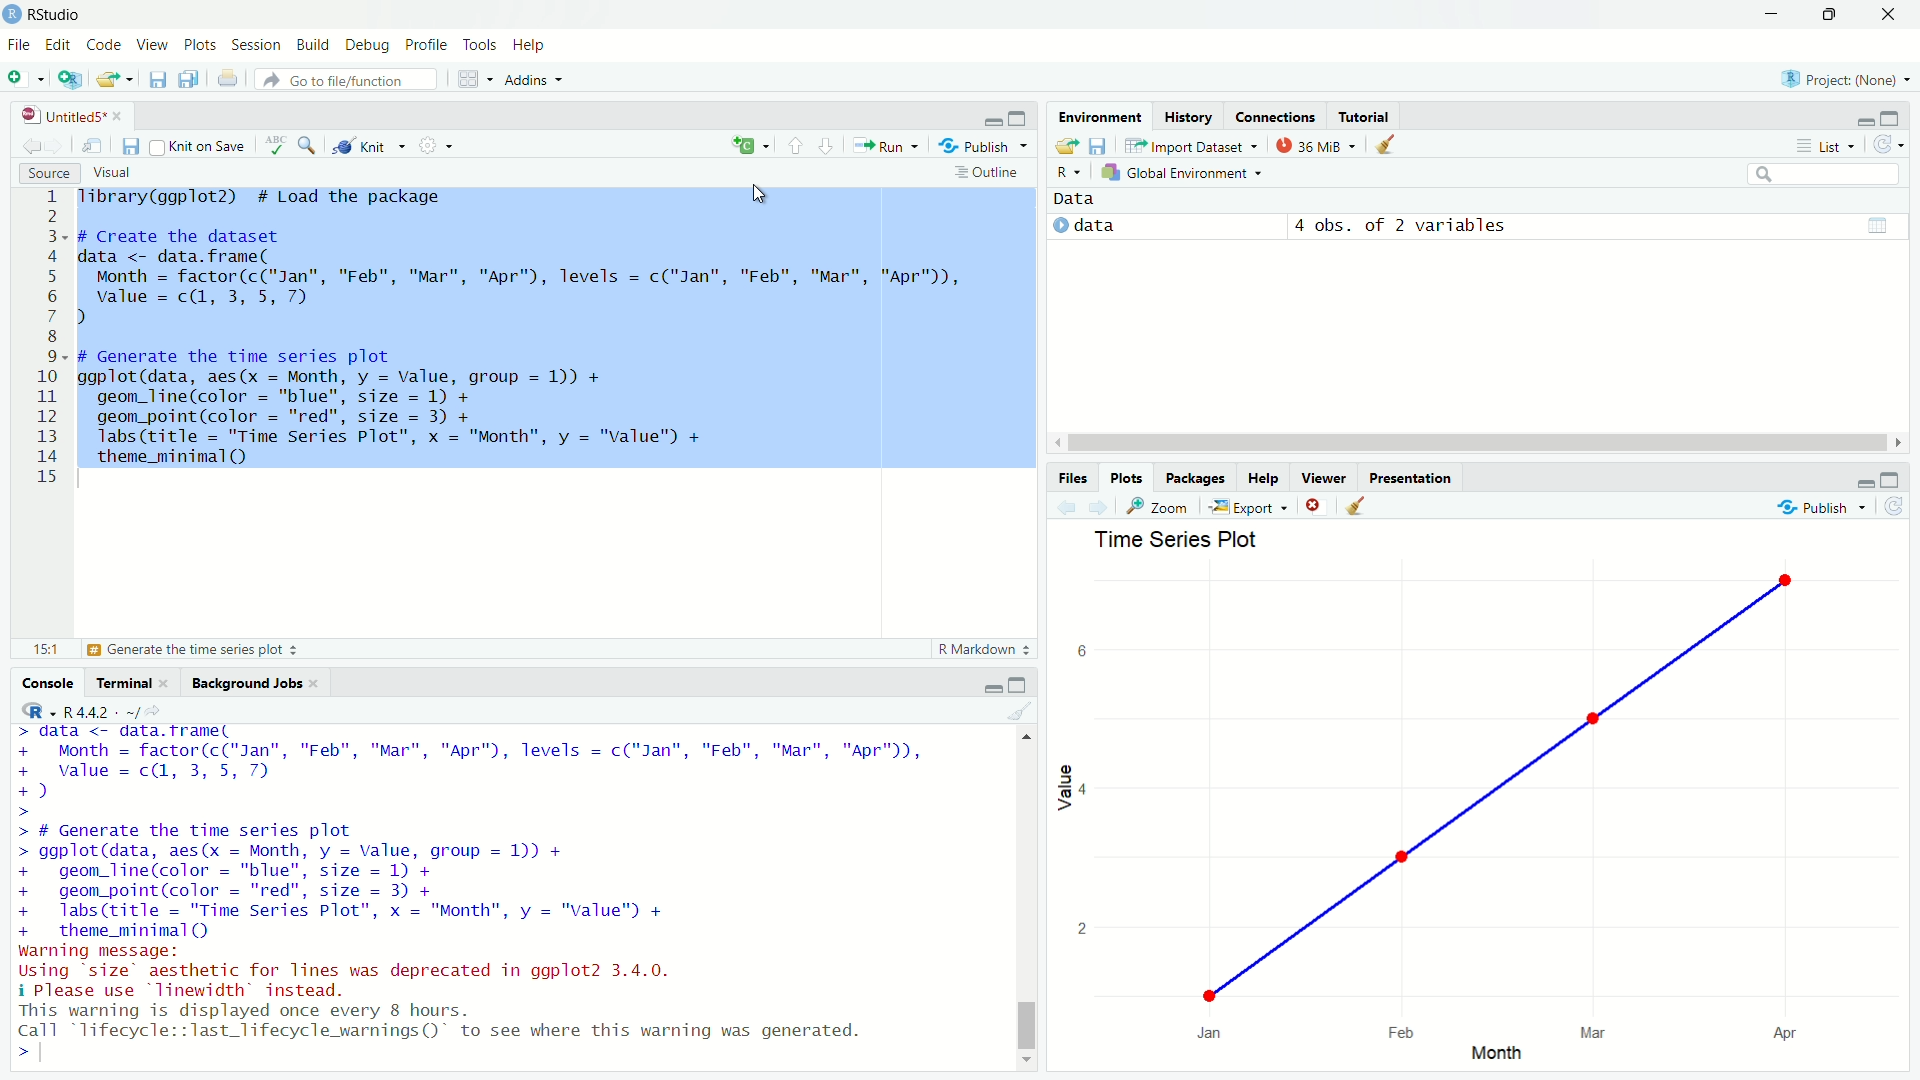 This screenshot has height=1080, width=1920. What do you see at coordinates (445, 1019) in the screenshot?
I see `warning displayed` at bounding box center [445, 1019].